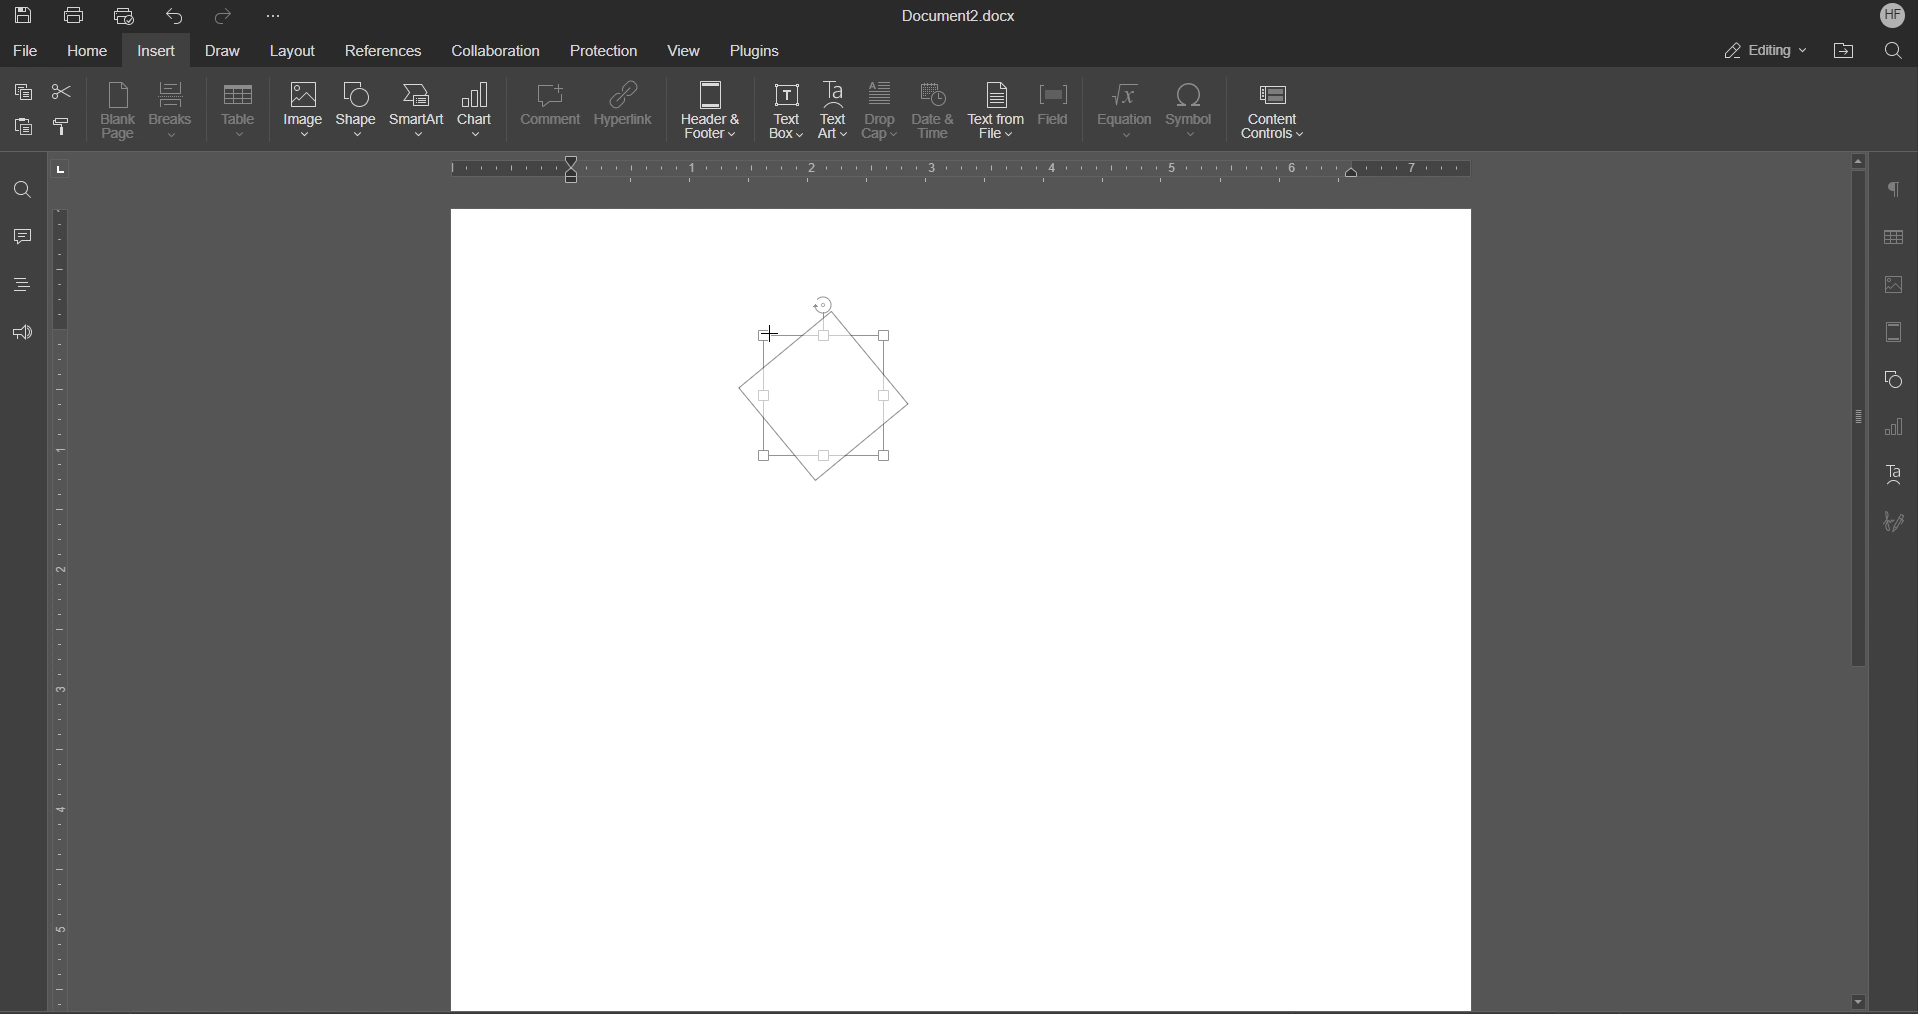 This screenshot has height=1014, width=1918. I want to click on Drop Cap, so click(880, 112).